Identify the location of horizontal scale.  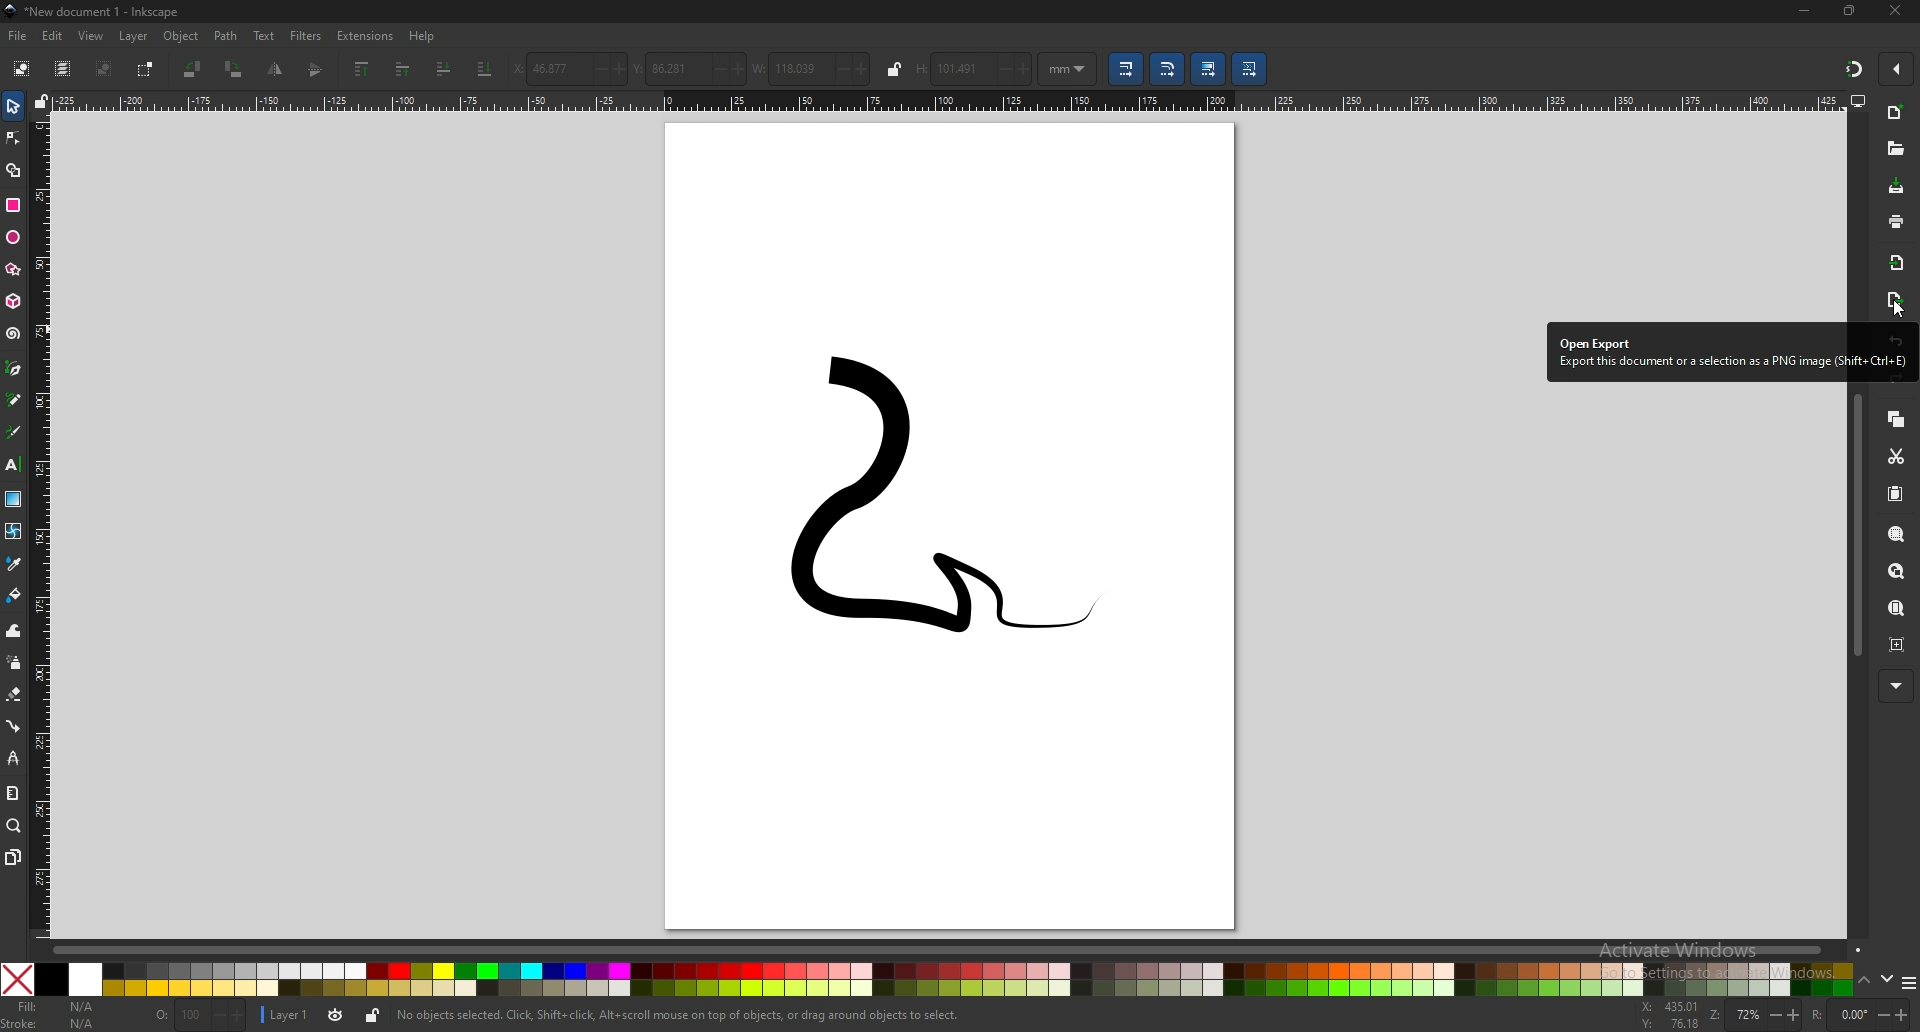
(948, 100).